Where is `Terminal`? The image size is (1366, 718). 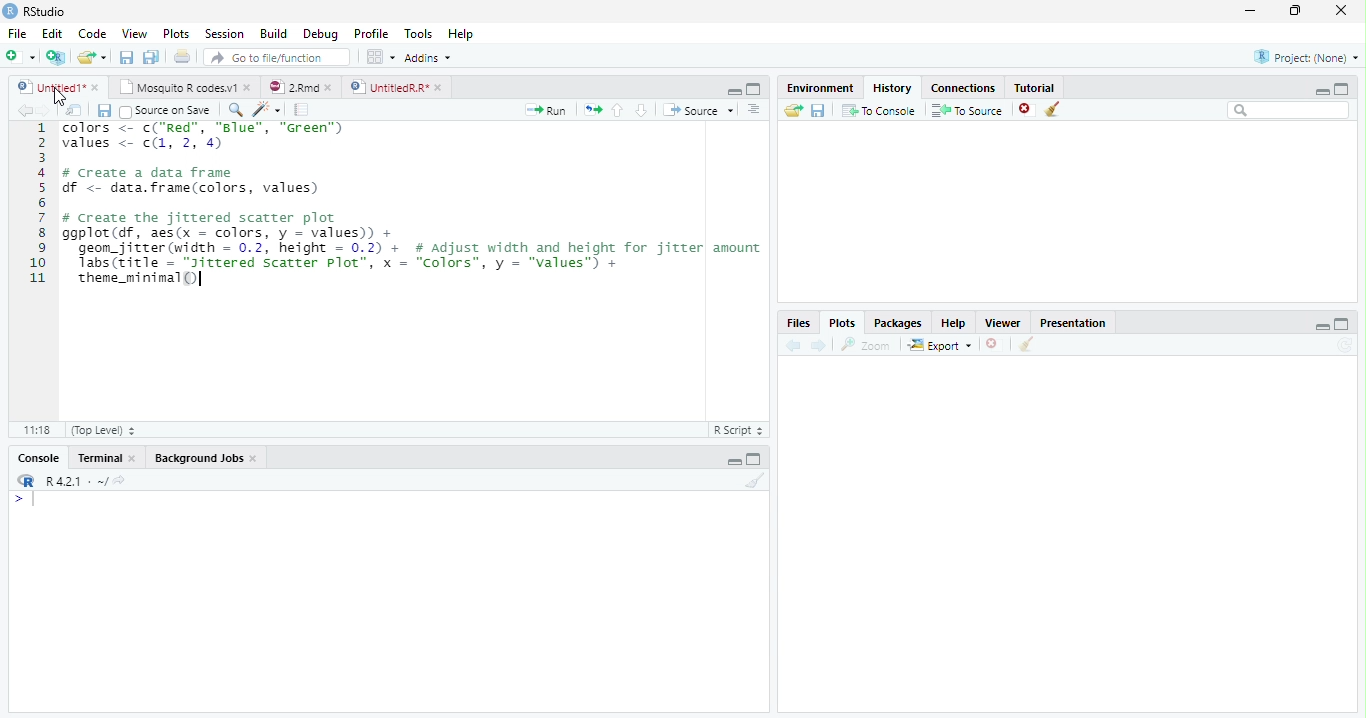
Terminal is located at coordinates (99, 458).